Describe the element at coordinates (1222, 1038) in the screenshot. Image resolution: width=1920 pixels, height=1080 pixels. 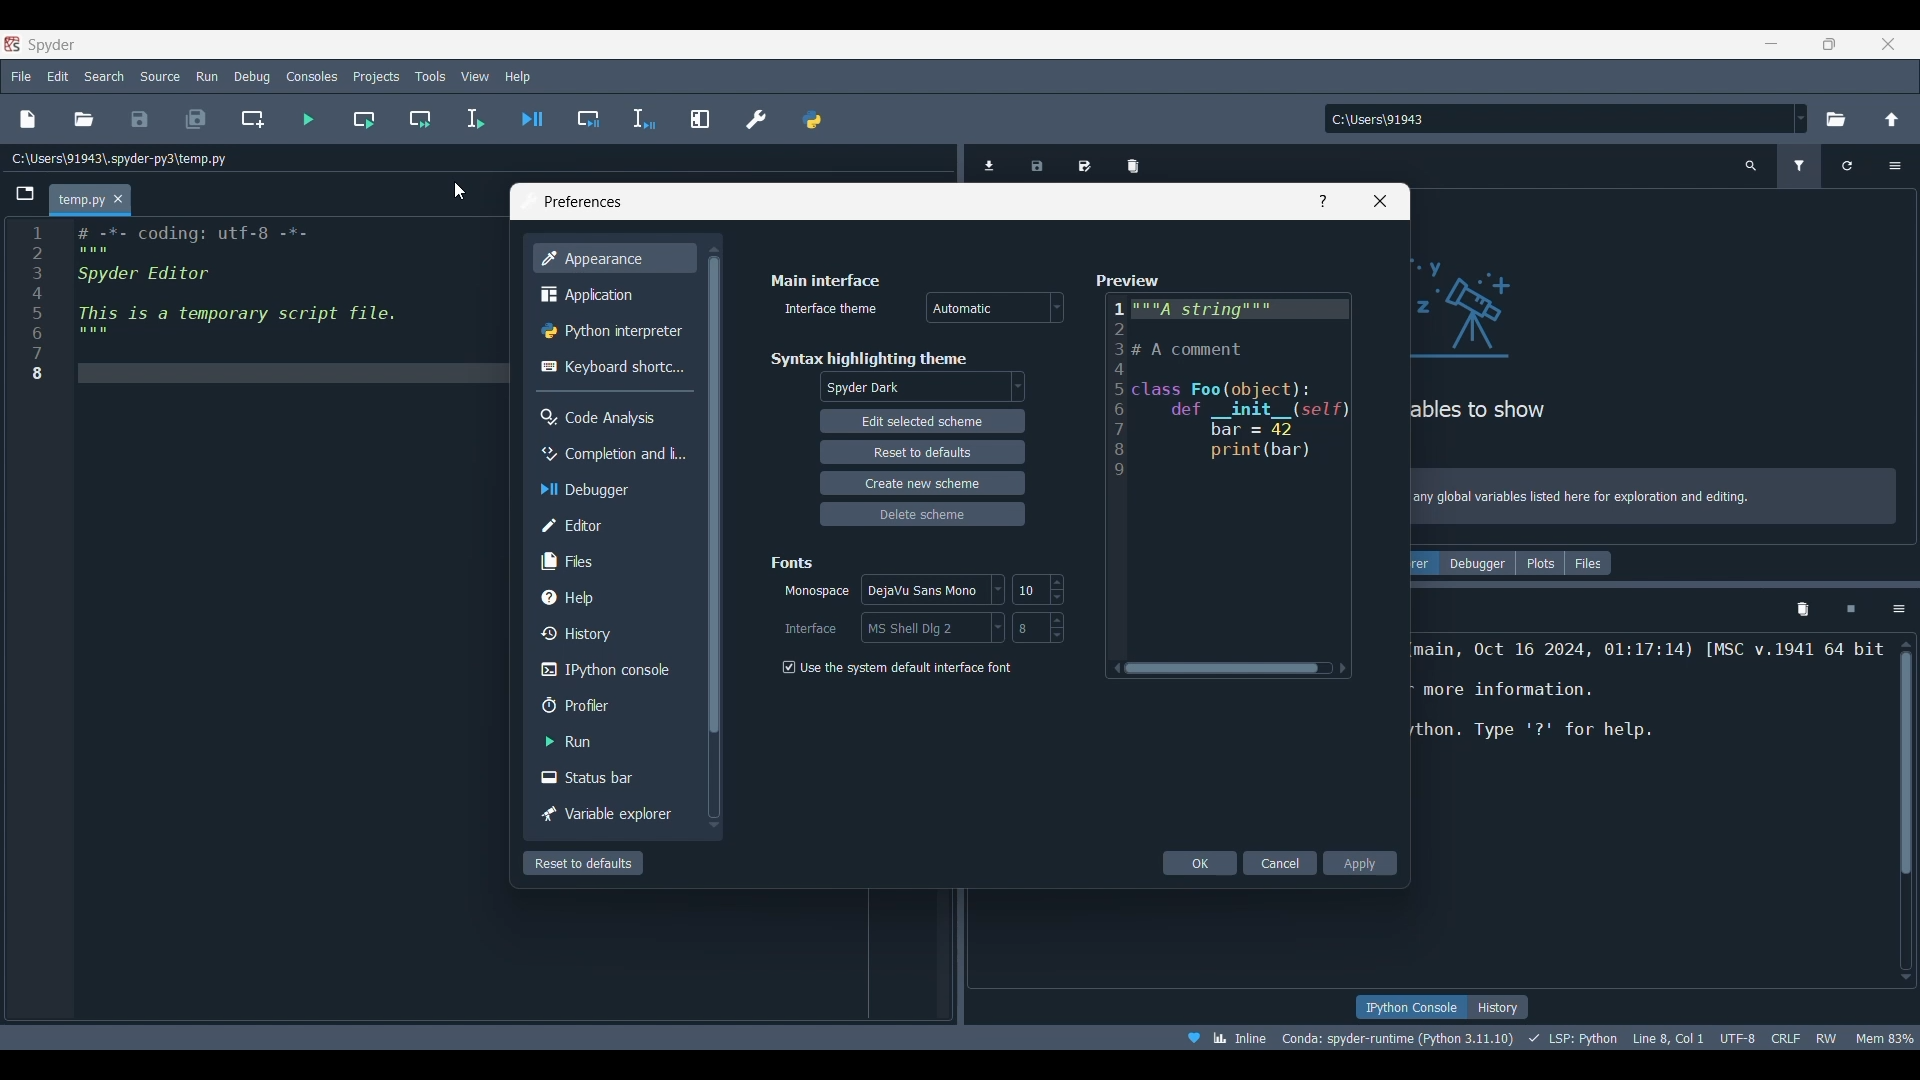
I see `Inline` at that location.